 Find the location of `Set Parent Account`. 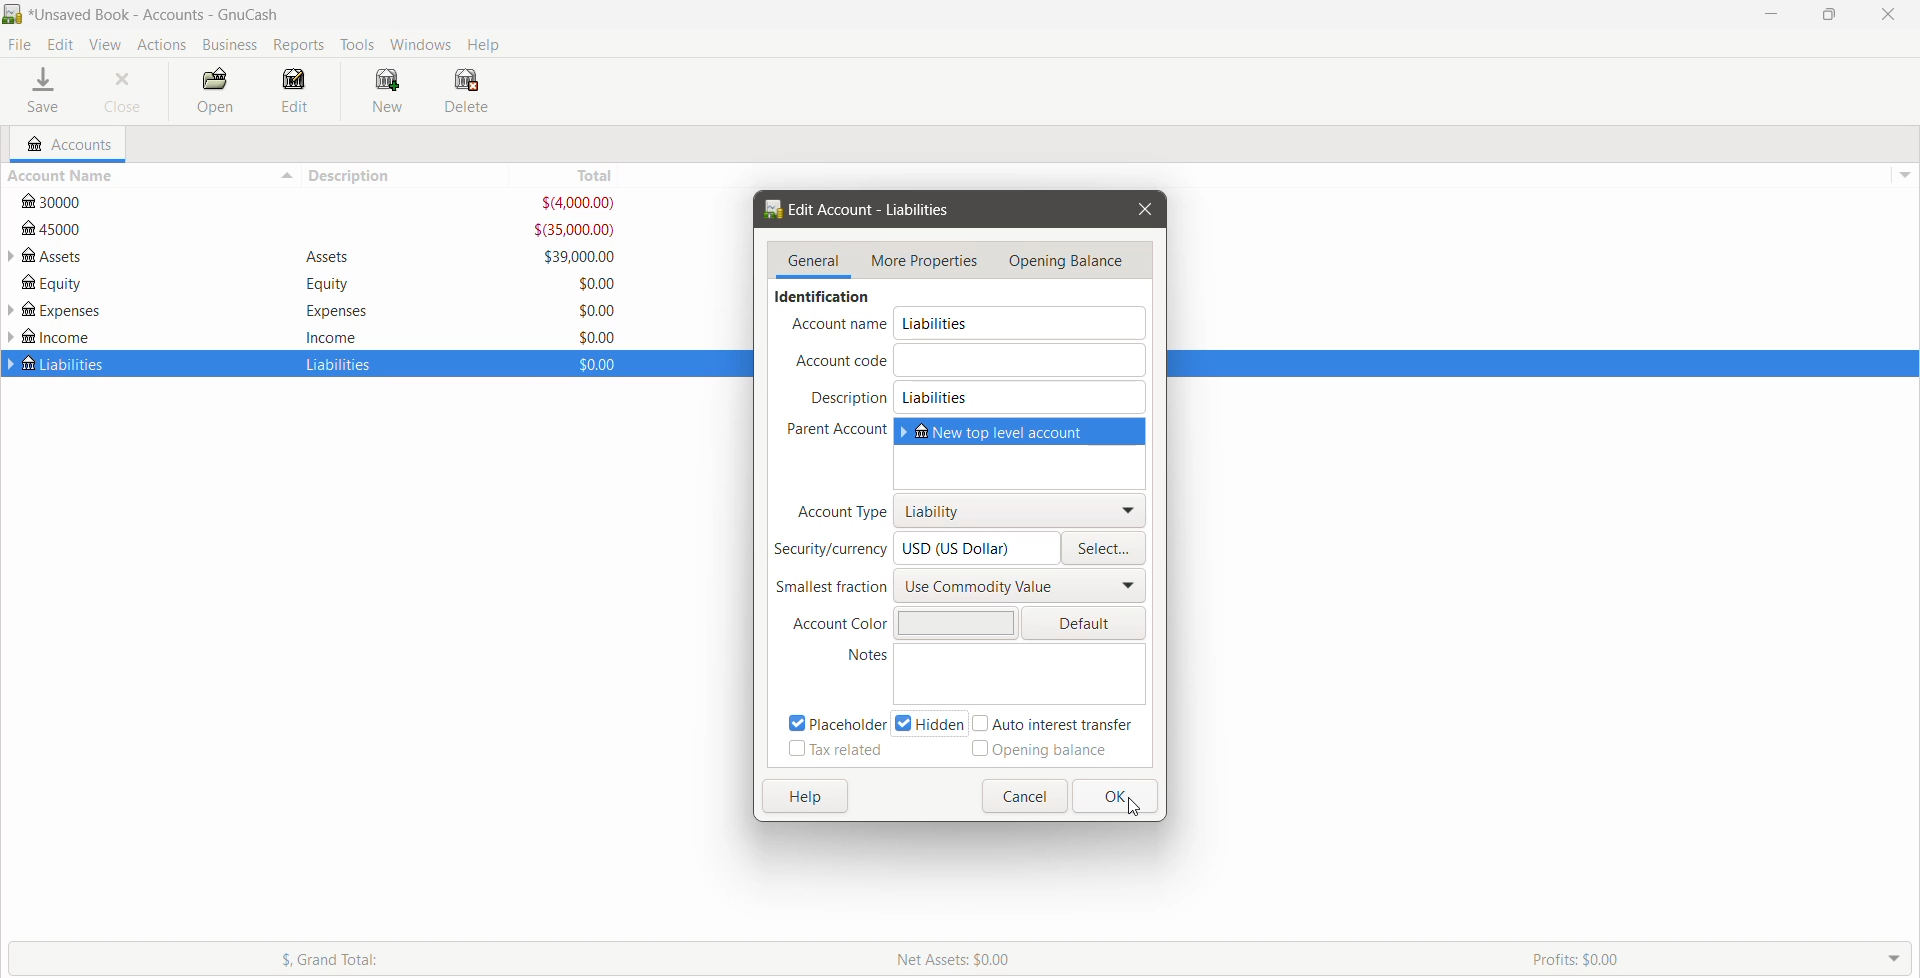

Set Parent Account is located at coordinates (1022, 453).